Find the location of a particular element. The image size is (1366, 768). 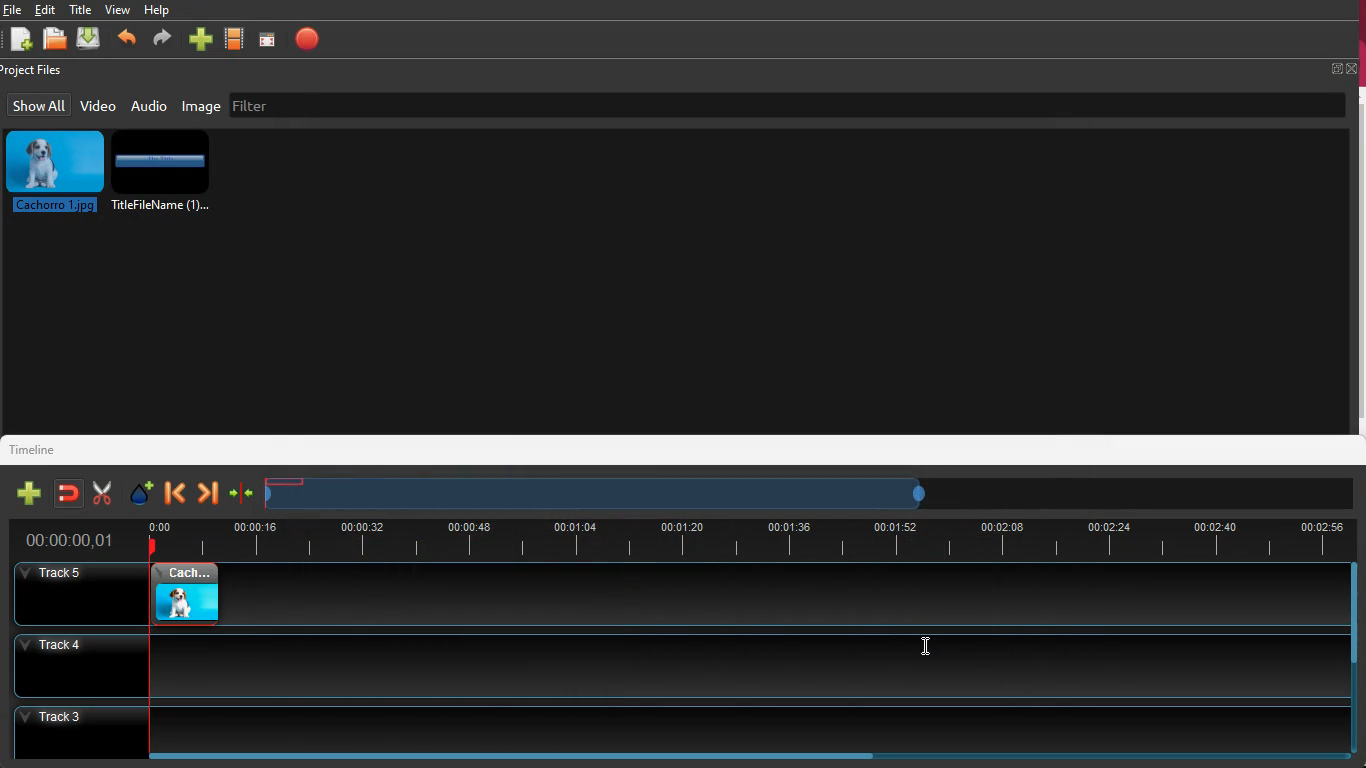

effect is located at coordinates (138, 492).